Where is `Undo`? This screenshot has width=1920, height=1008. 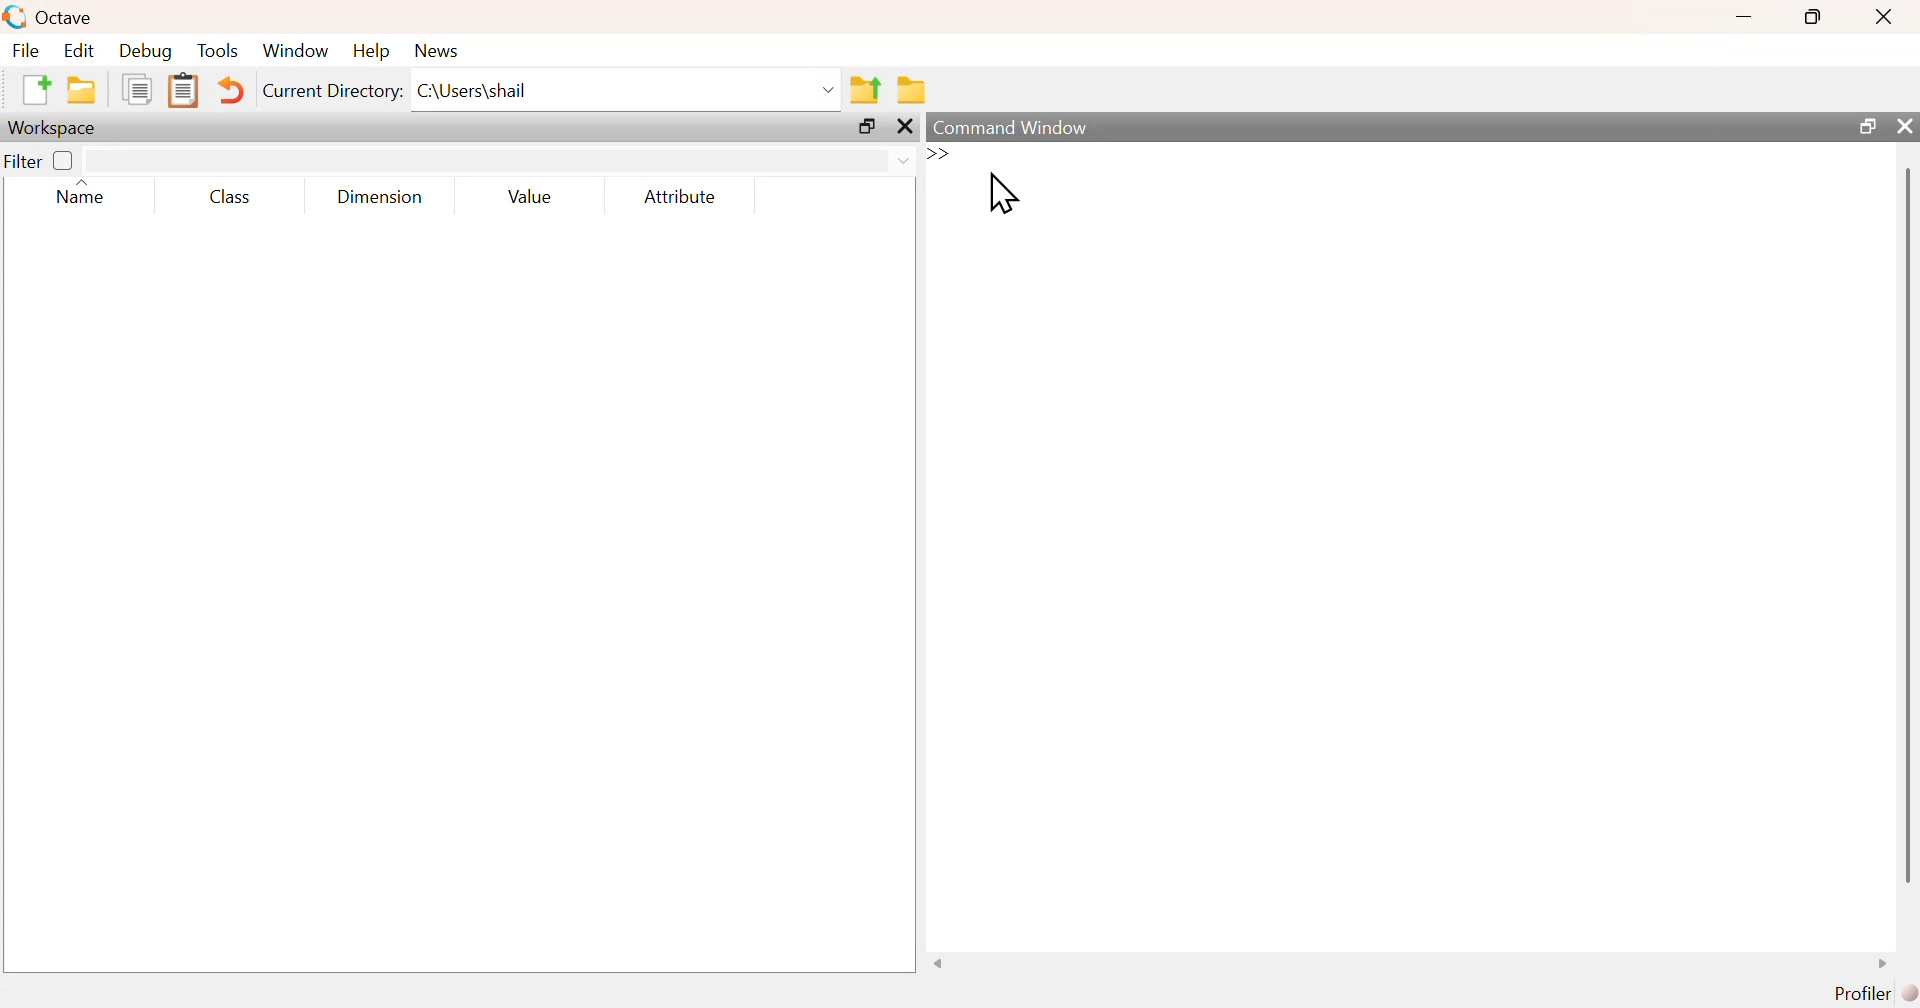
Undo is located at coordinates (228, 90).